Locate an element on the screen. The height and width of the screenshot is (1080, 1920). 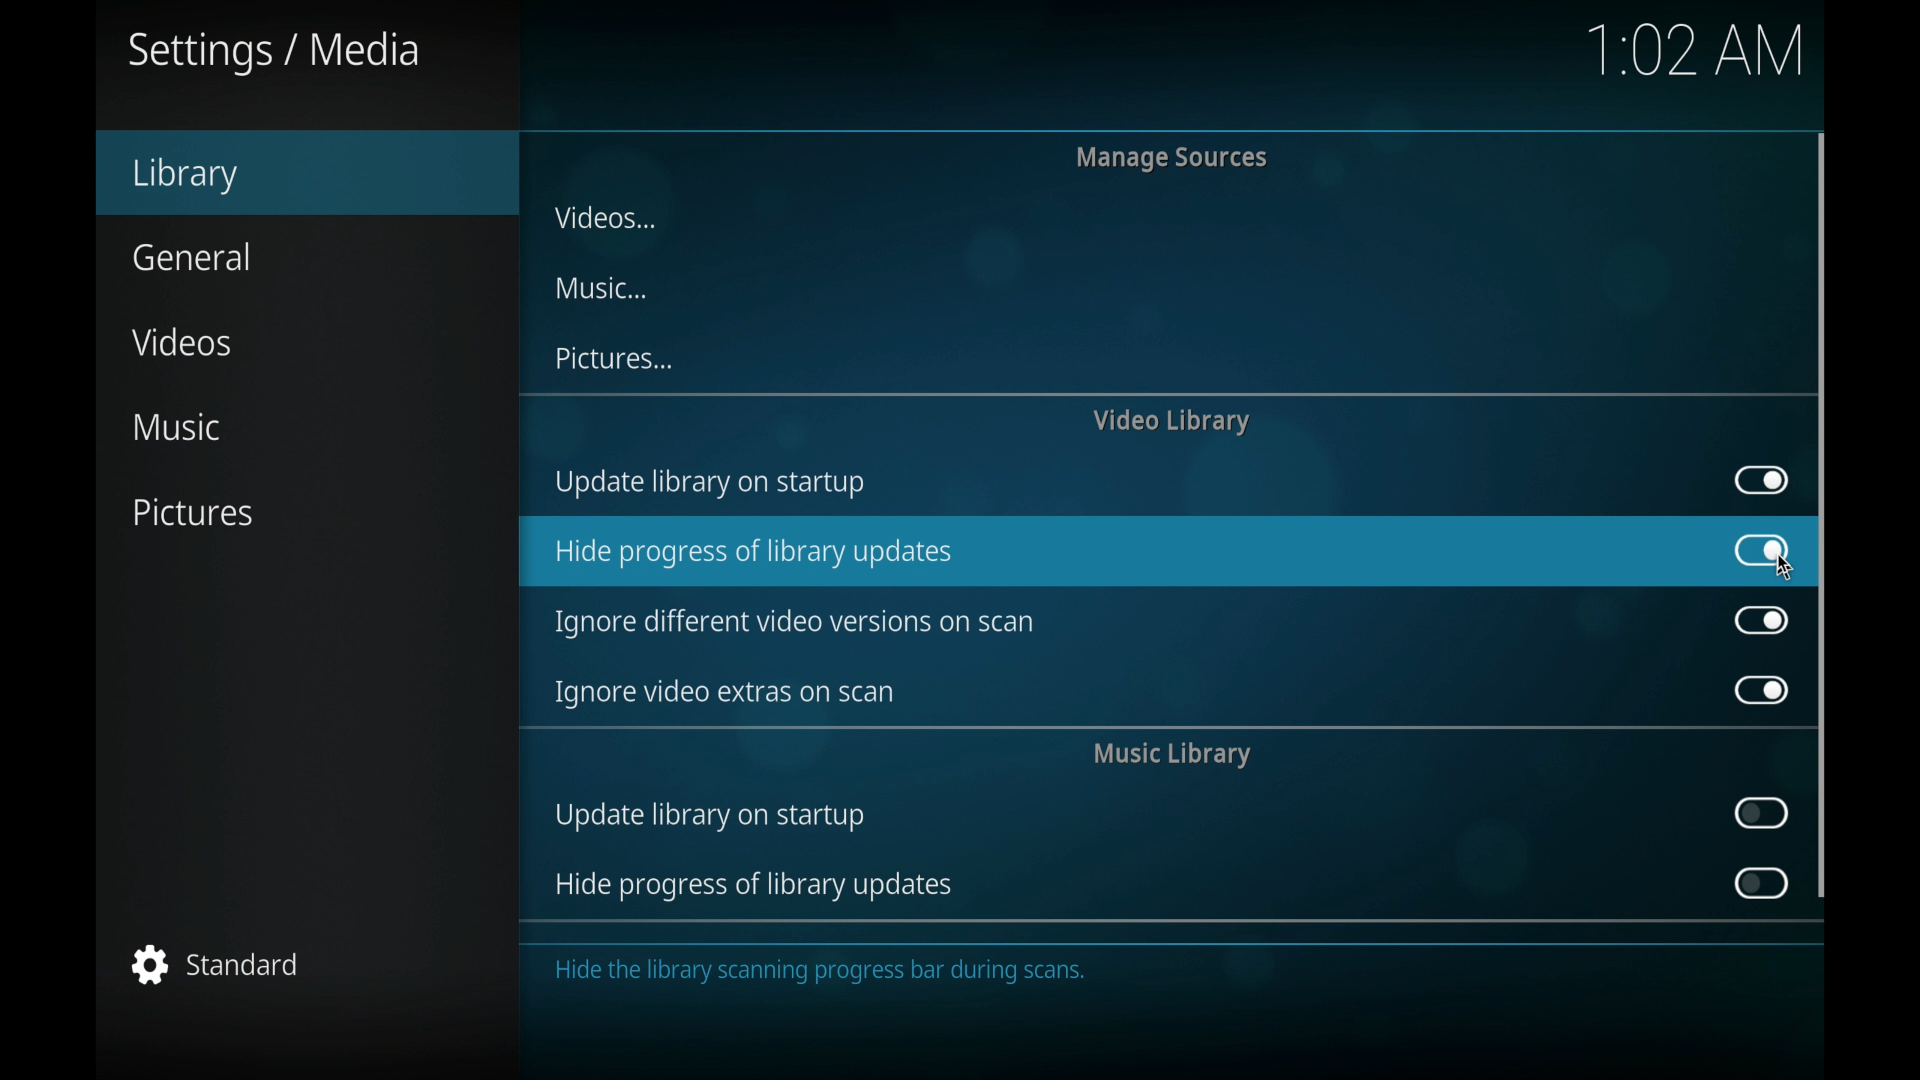
videos is located at coordinates (606, 217).